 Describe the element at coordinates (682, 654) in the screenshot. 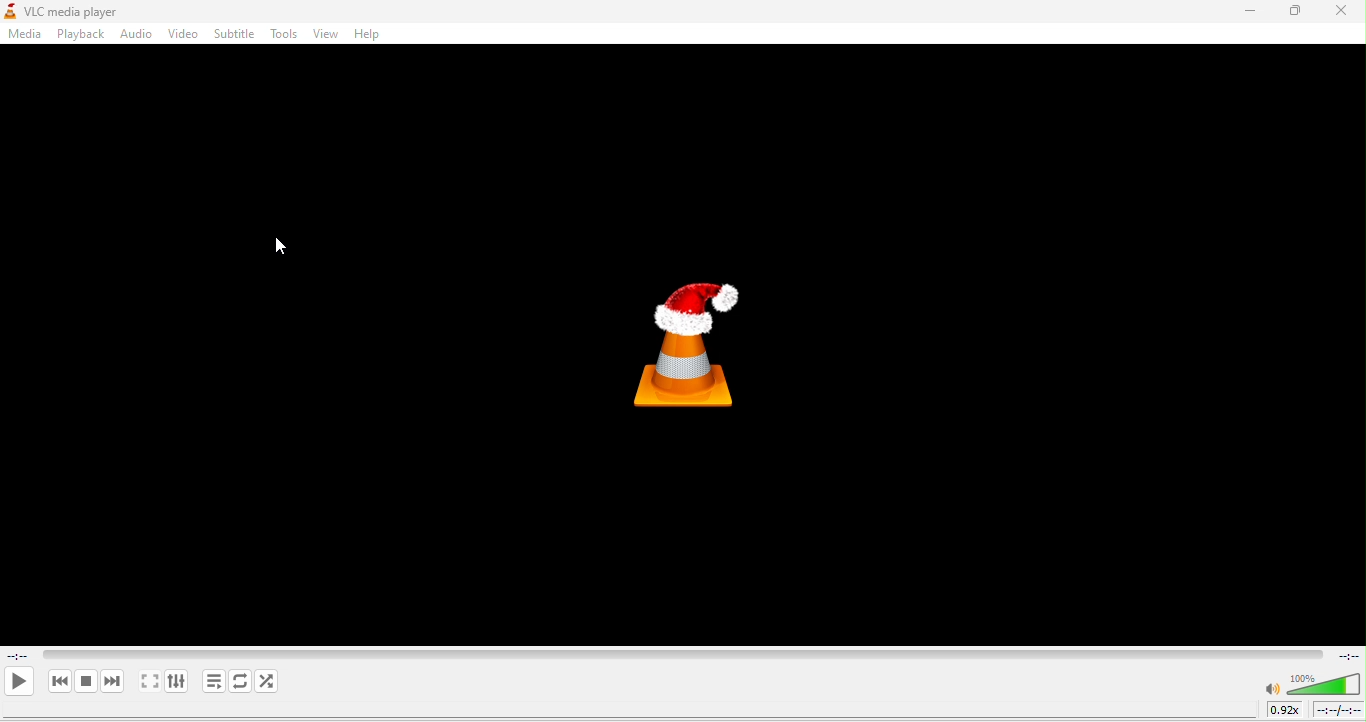

I see `video playback` at that location.